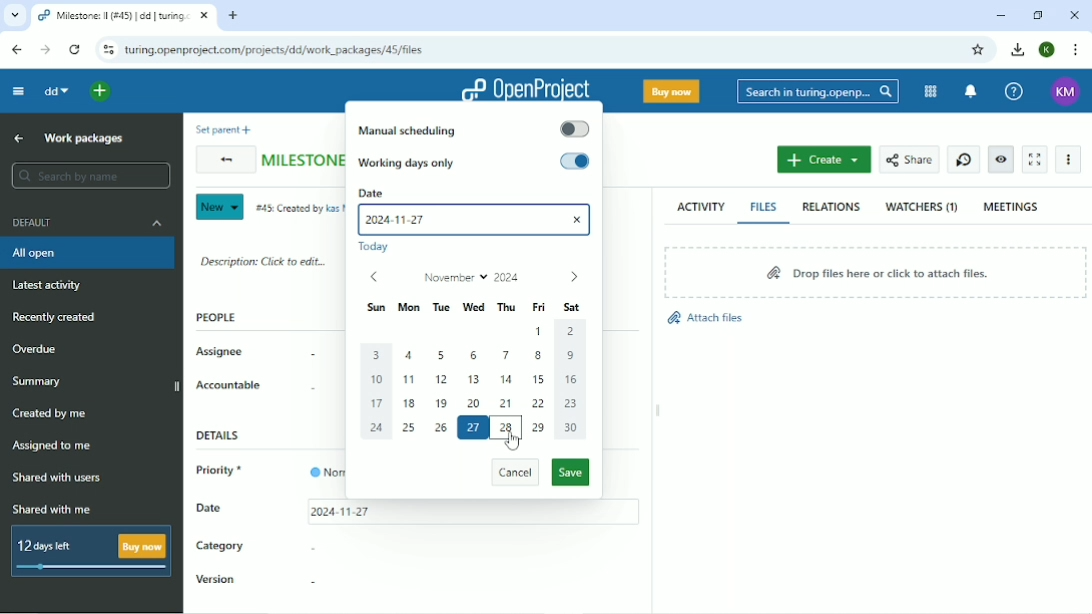 The height and width of the screenshot is (614, 1092). Describe the element at coordinates (51, 447) in the screenshot. I see `Assigned to me` at that location.